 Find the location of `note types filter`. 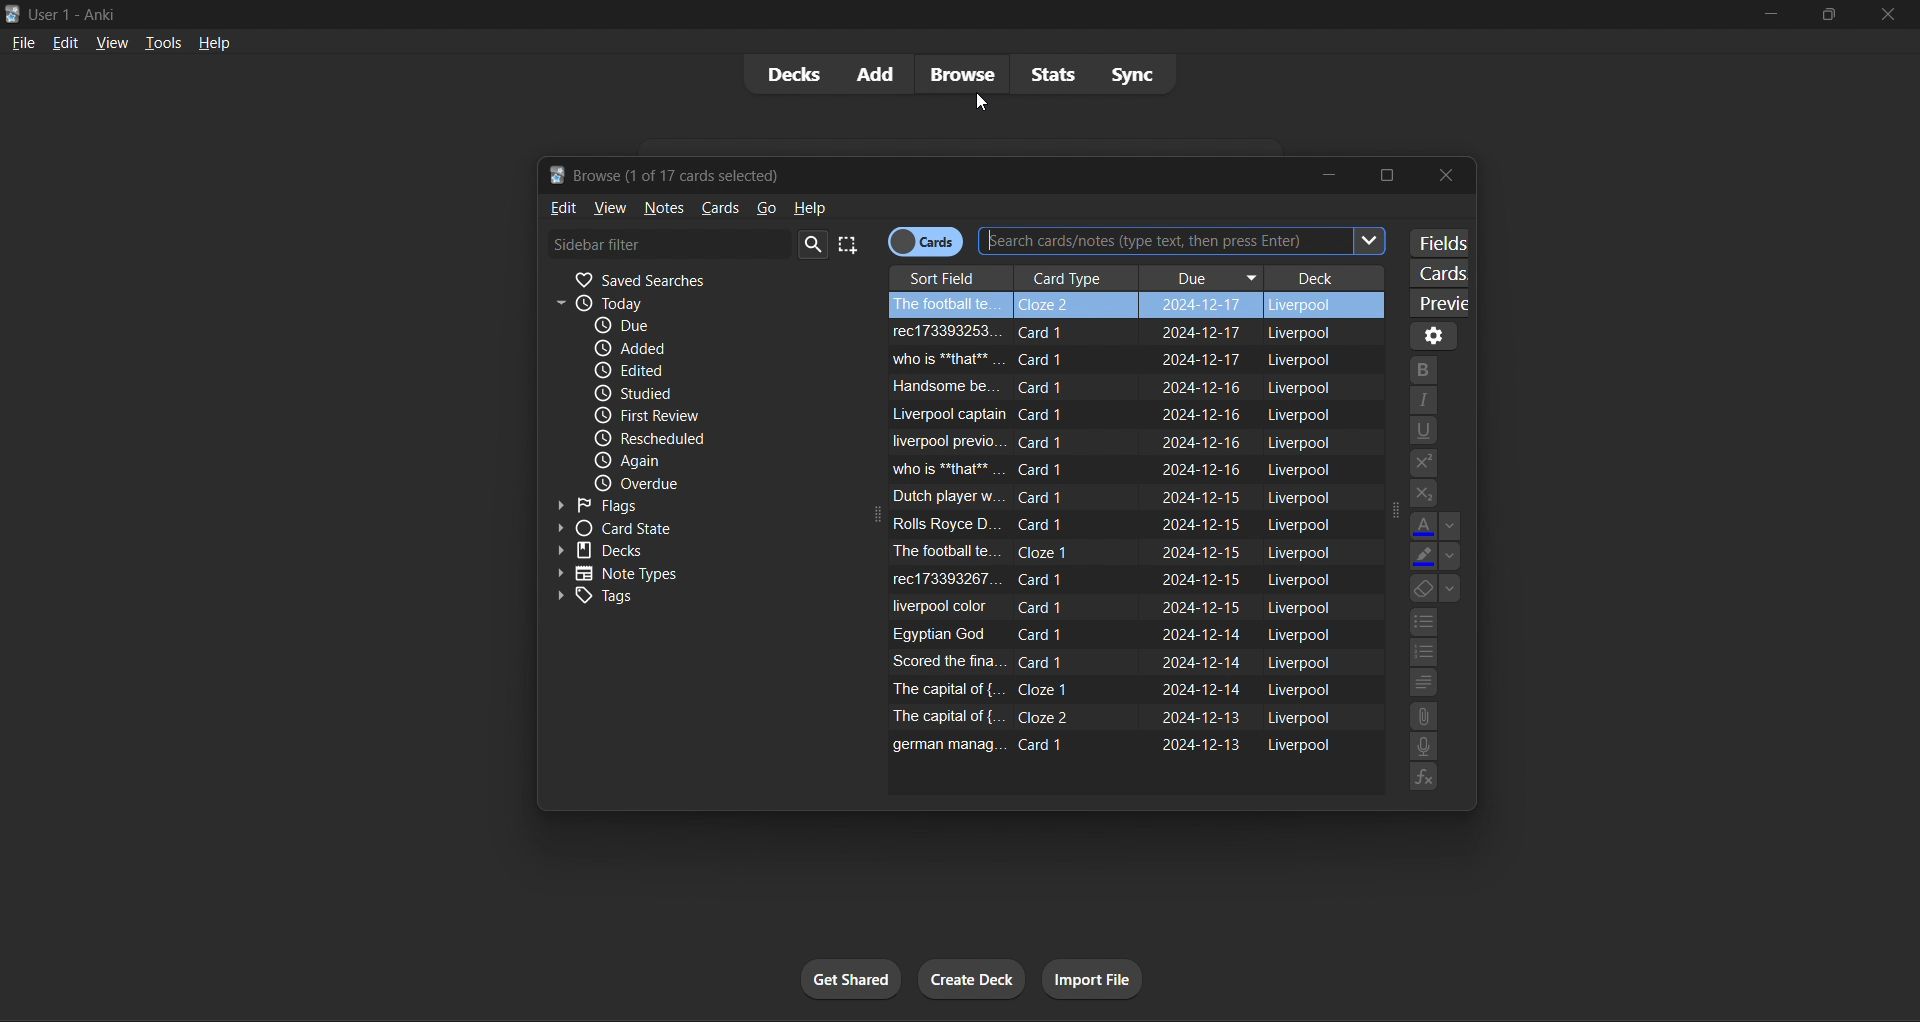

note types filter is located at coordinates (678, 572).